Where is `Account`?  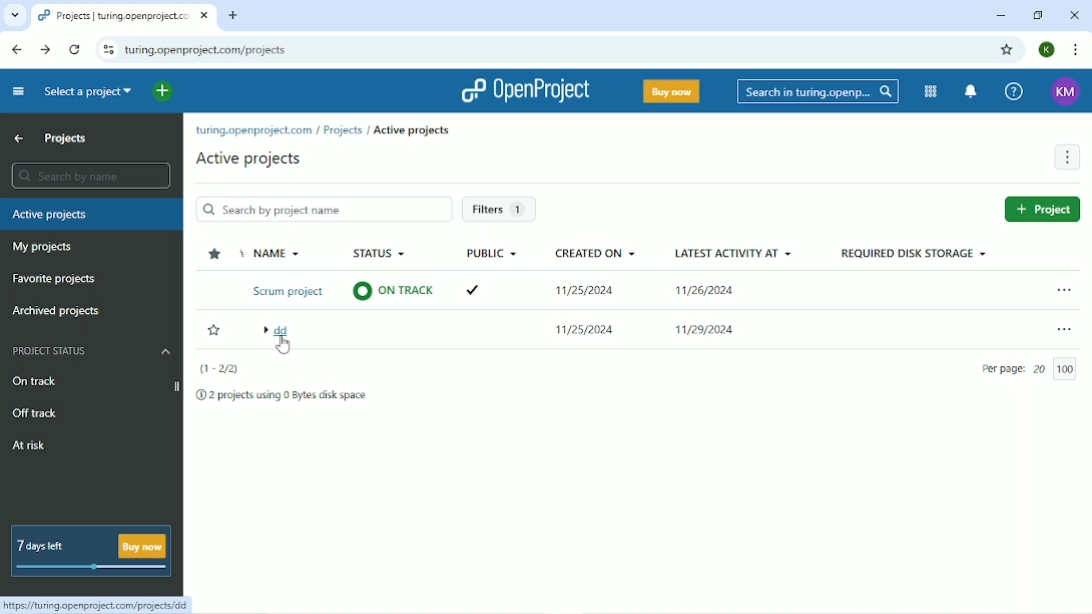
Account is located at coordinates (1047, 50).